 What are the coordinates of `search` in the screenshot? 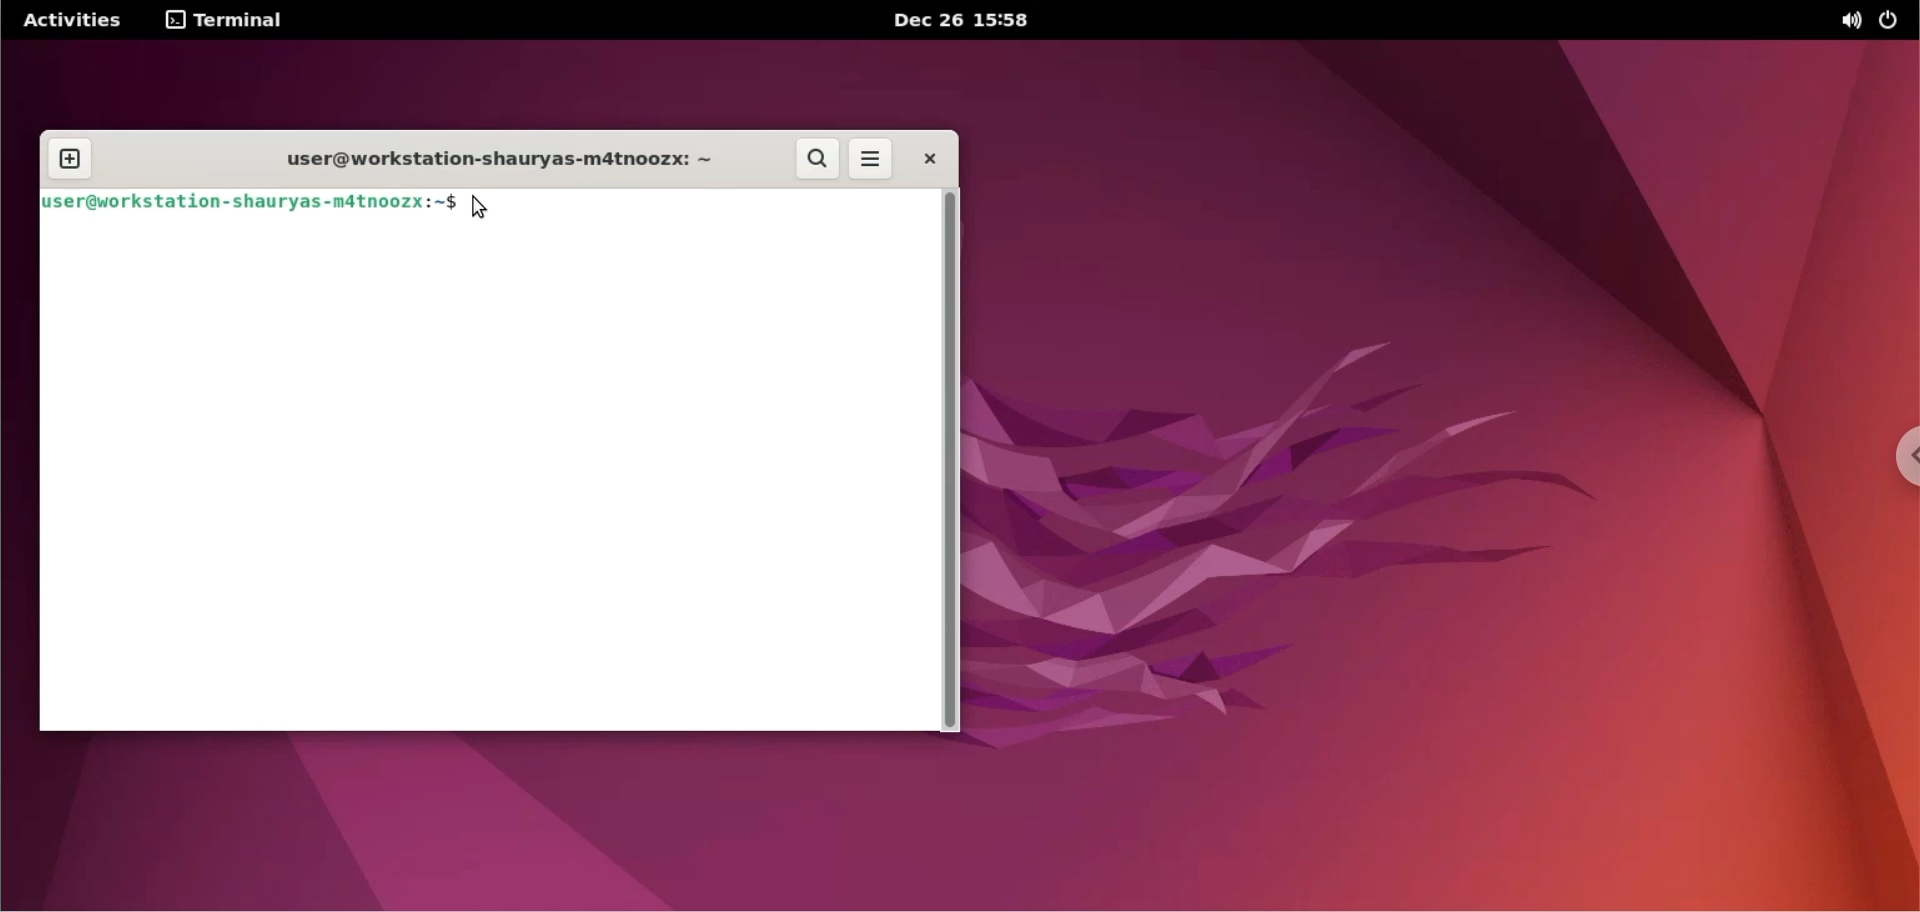 It's located at (819, 160).